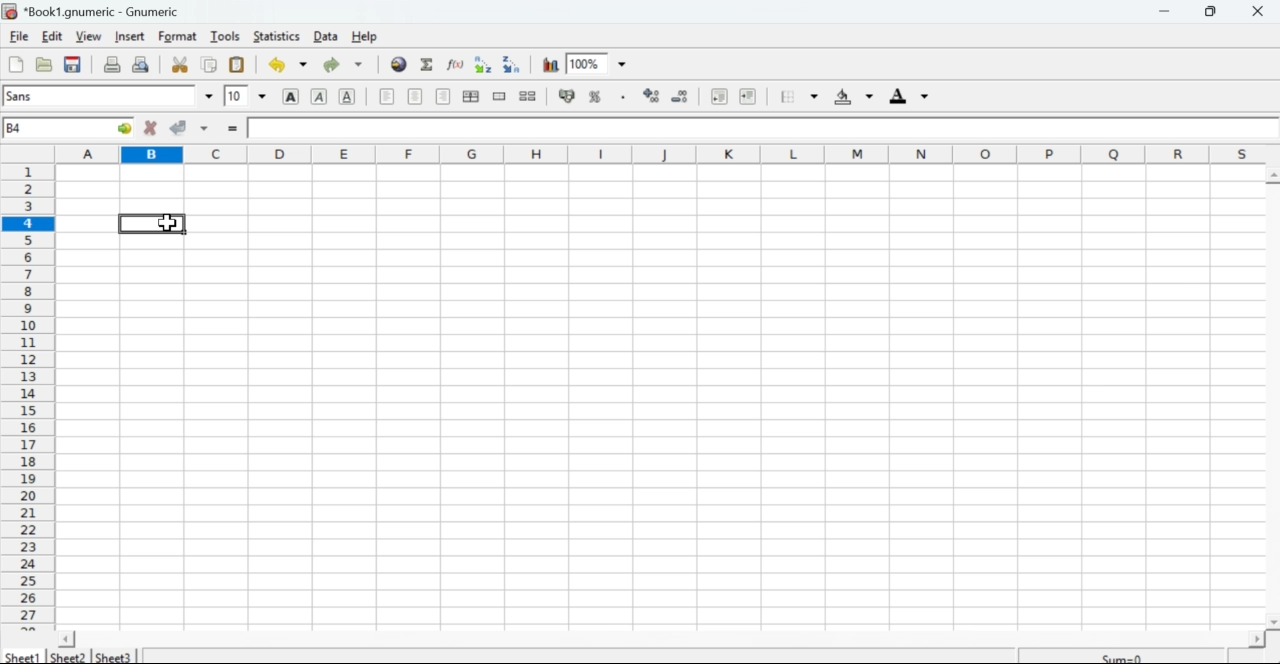  Describe the element at coordinates (90, 35) in the screenshot. I see `View` at that location.